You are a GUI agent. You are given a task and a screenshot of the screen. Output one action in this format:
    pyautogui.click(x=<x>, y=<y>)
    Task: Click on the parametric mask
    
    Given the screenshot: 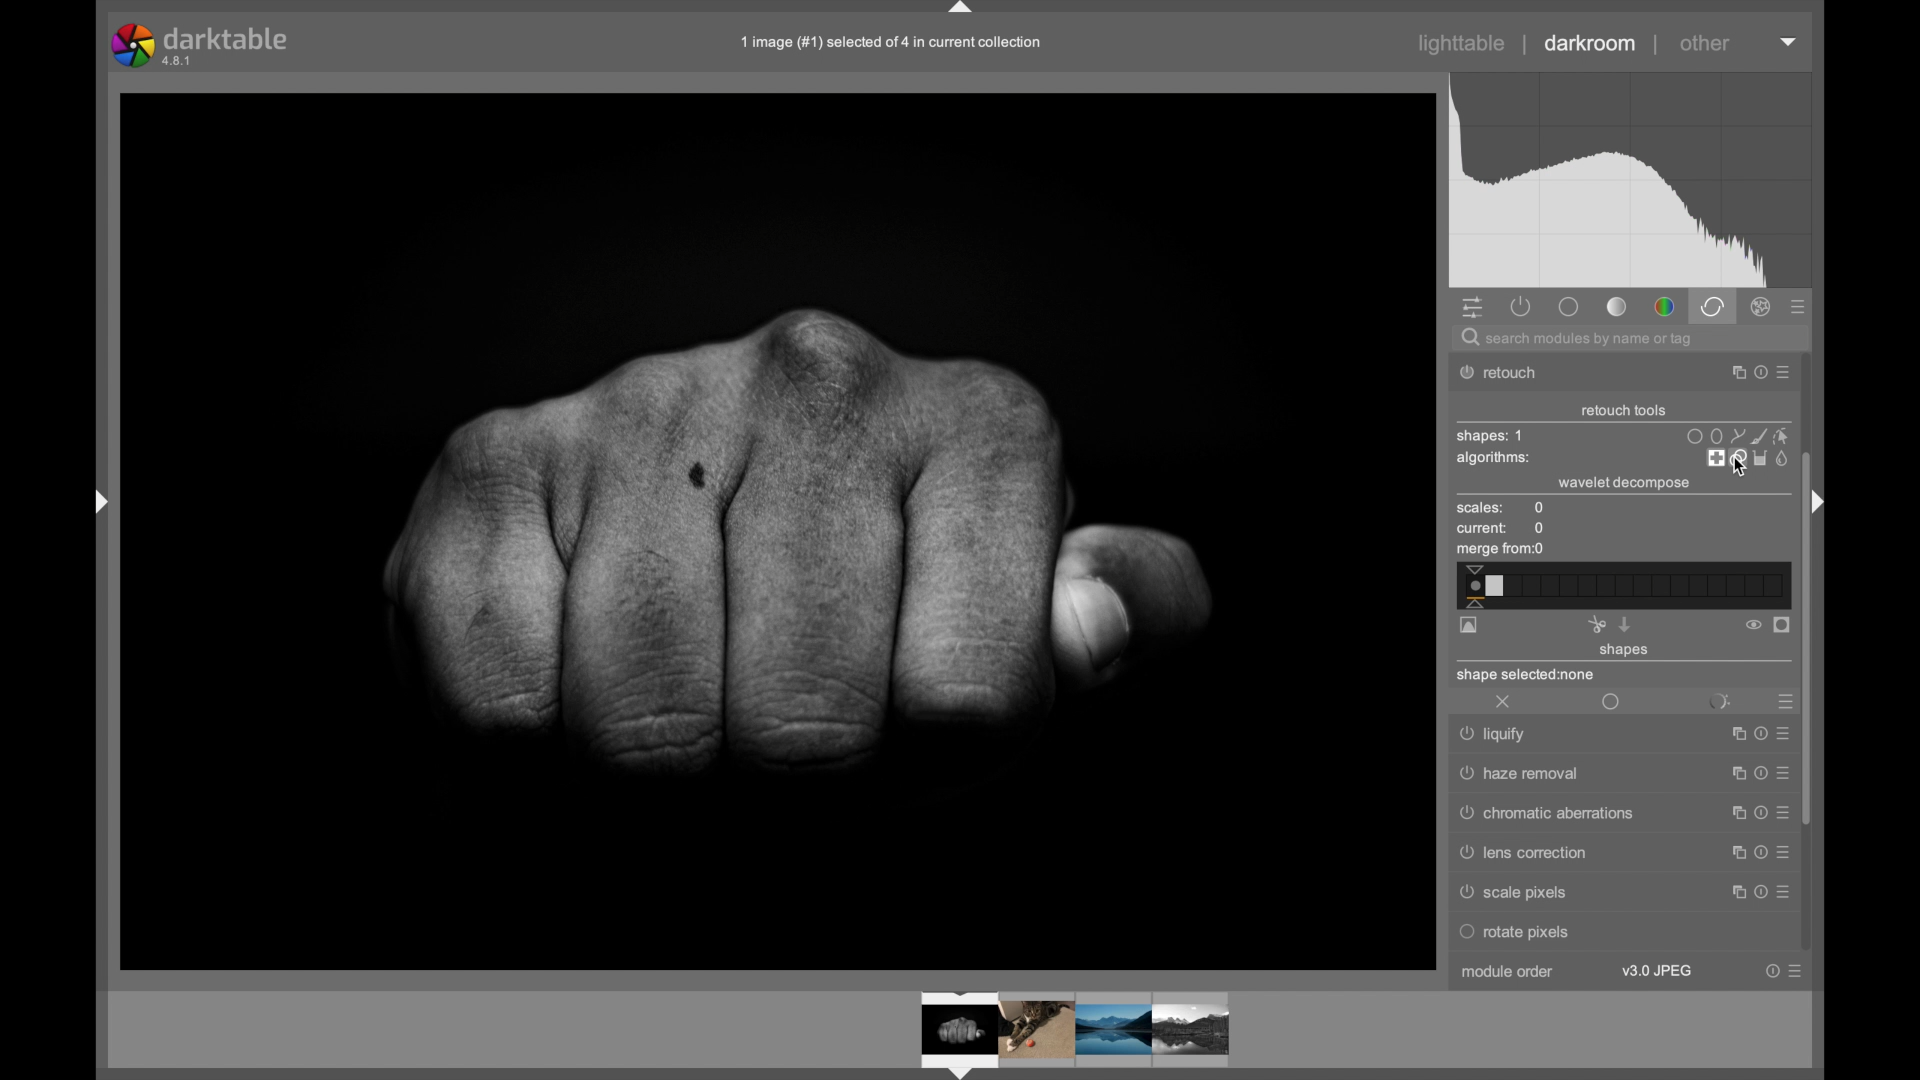 What is the action you would take?
    pyautogui.click(x=1720, y=699)
    